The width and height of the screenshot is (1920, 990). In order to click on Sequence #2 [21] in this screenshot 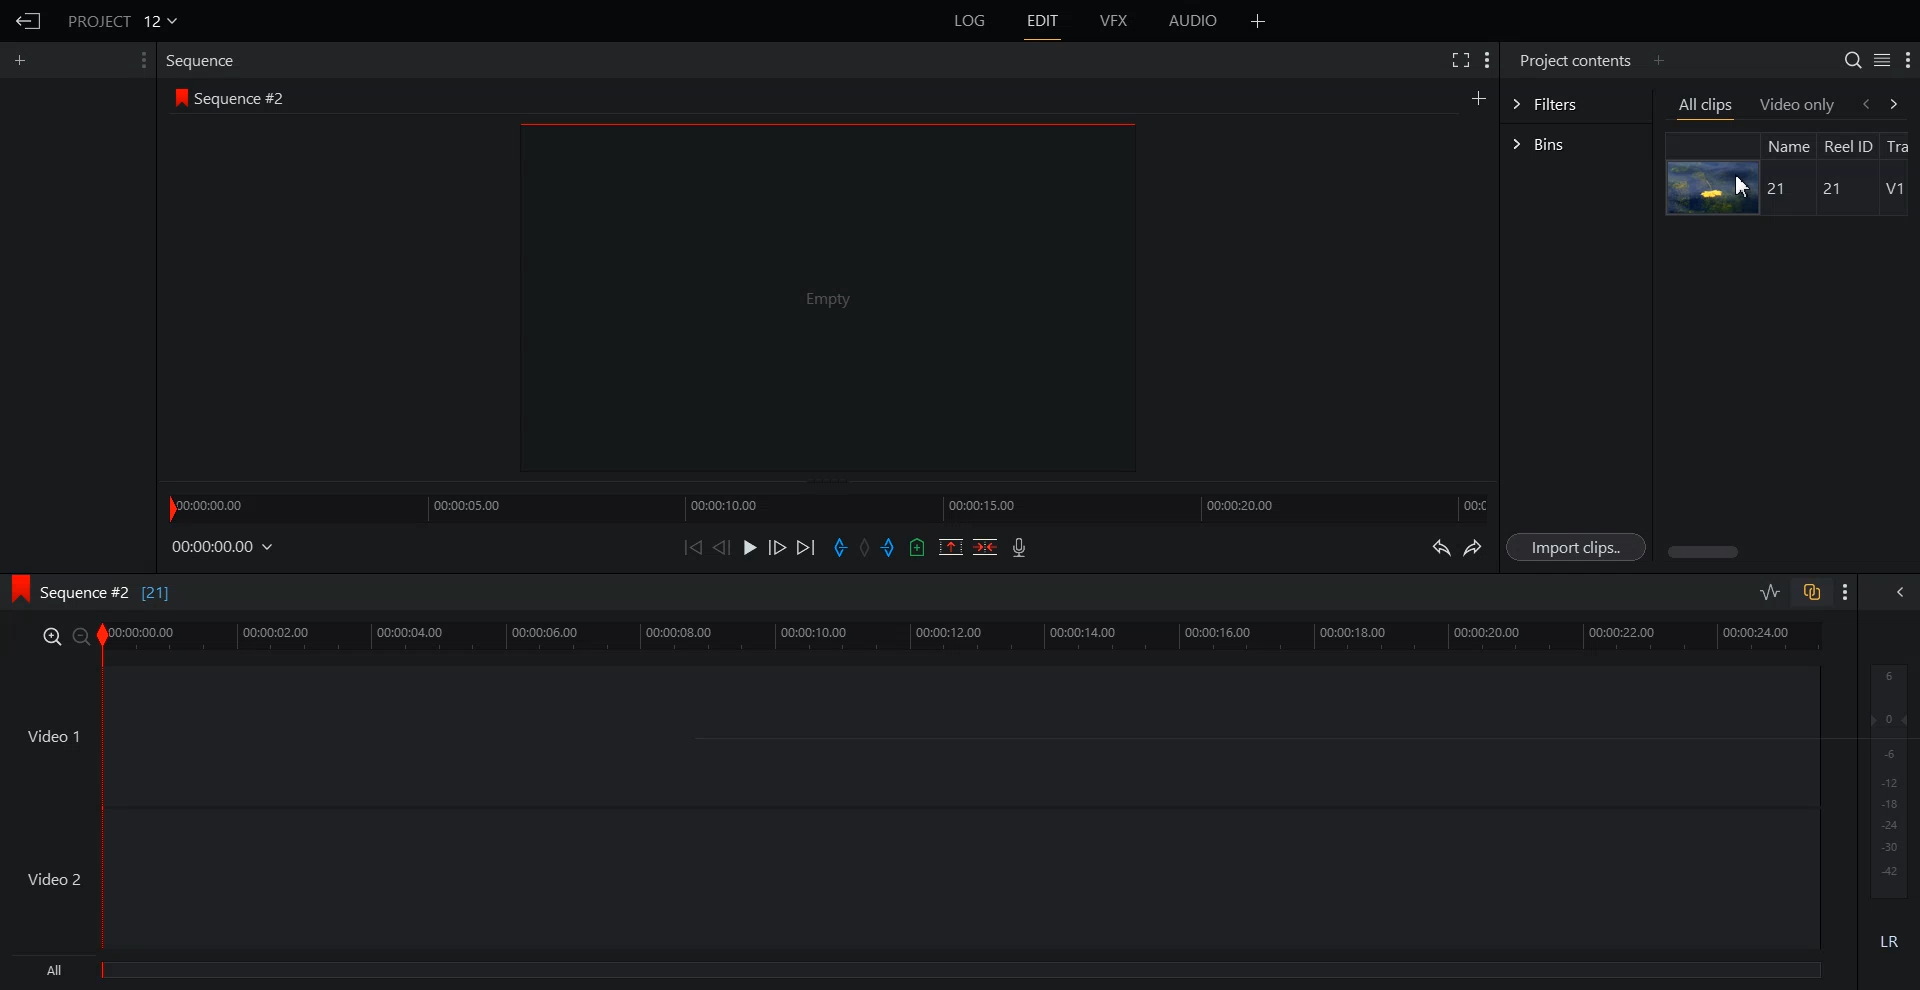, I will do `click(107, 594)`.